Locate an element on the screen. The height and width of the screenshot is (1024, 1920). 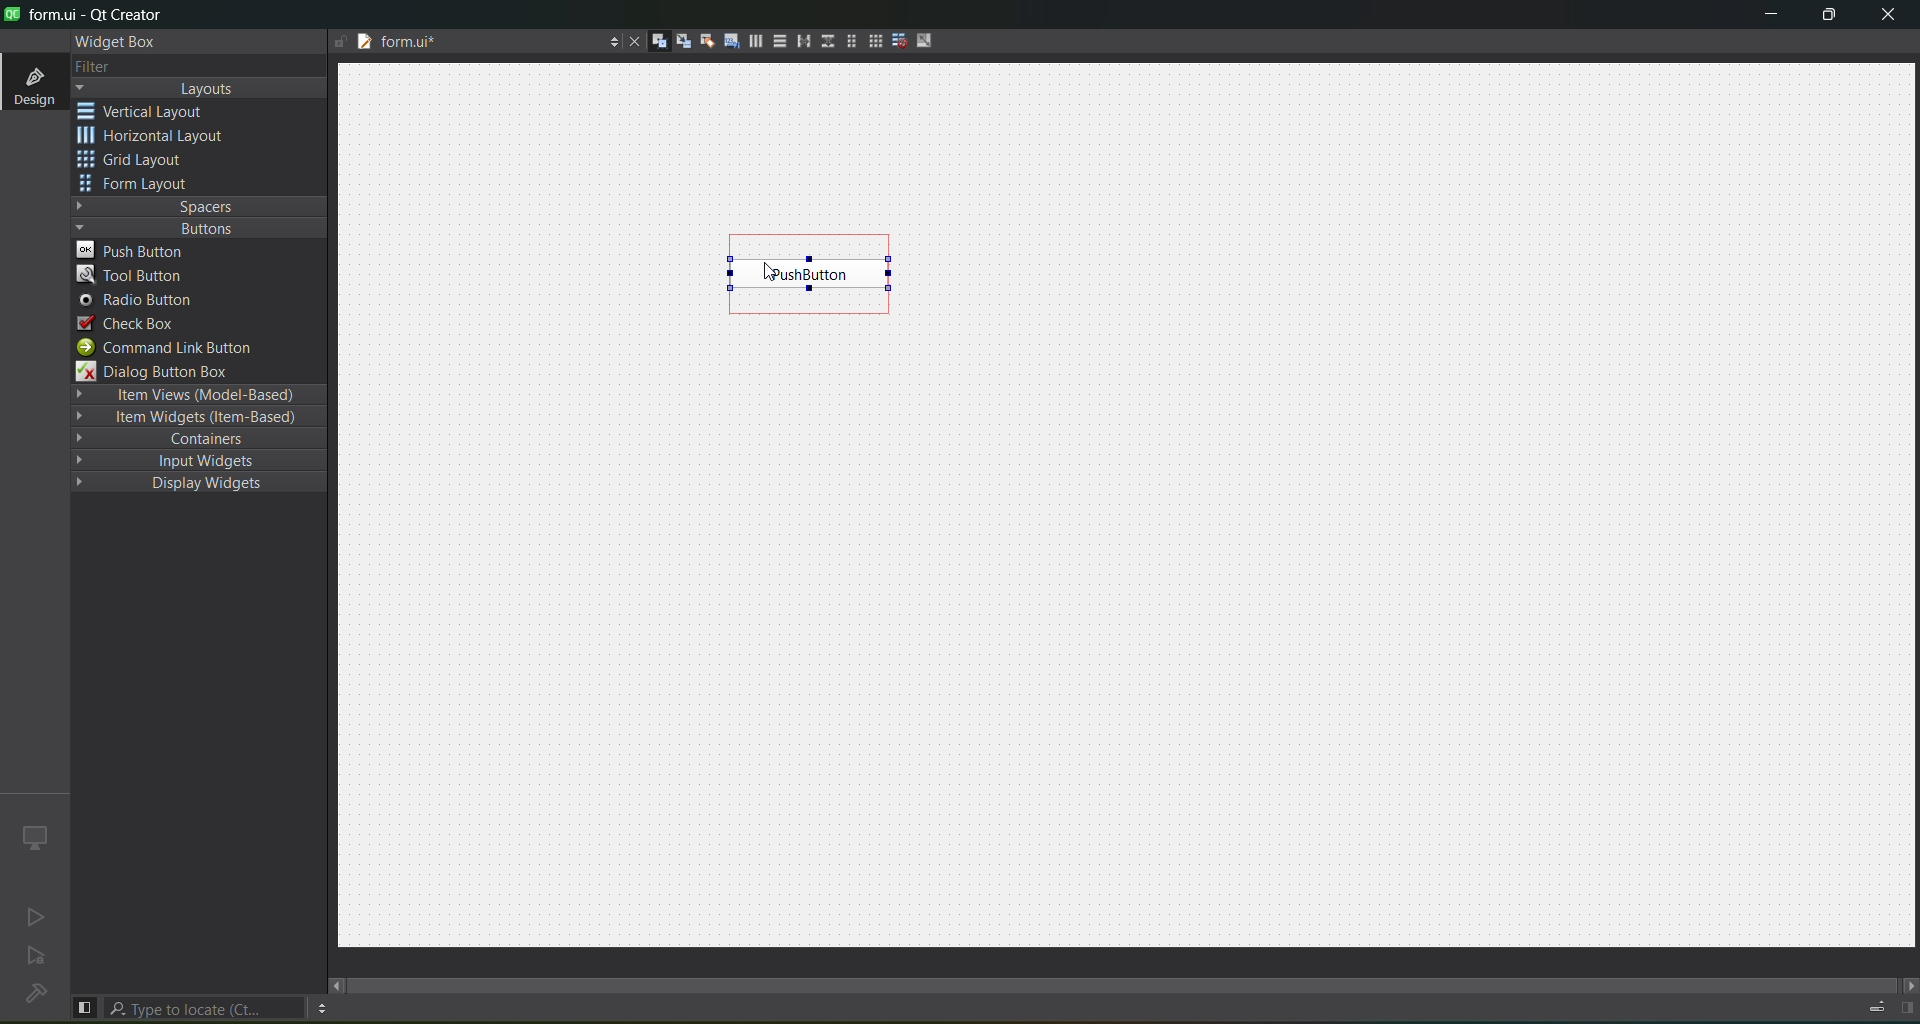
Push button inserted is located at coordinates (808, 277).